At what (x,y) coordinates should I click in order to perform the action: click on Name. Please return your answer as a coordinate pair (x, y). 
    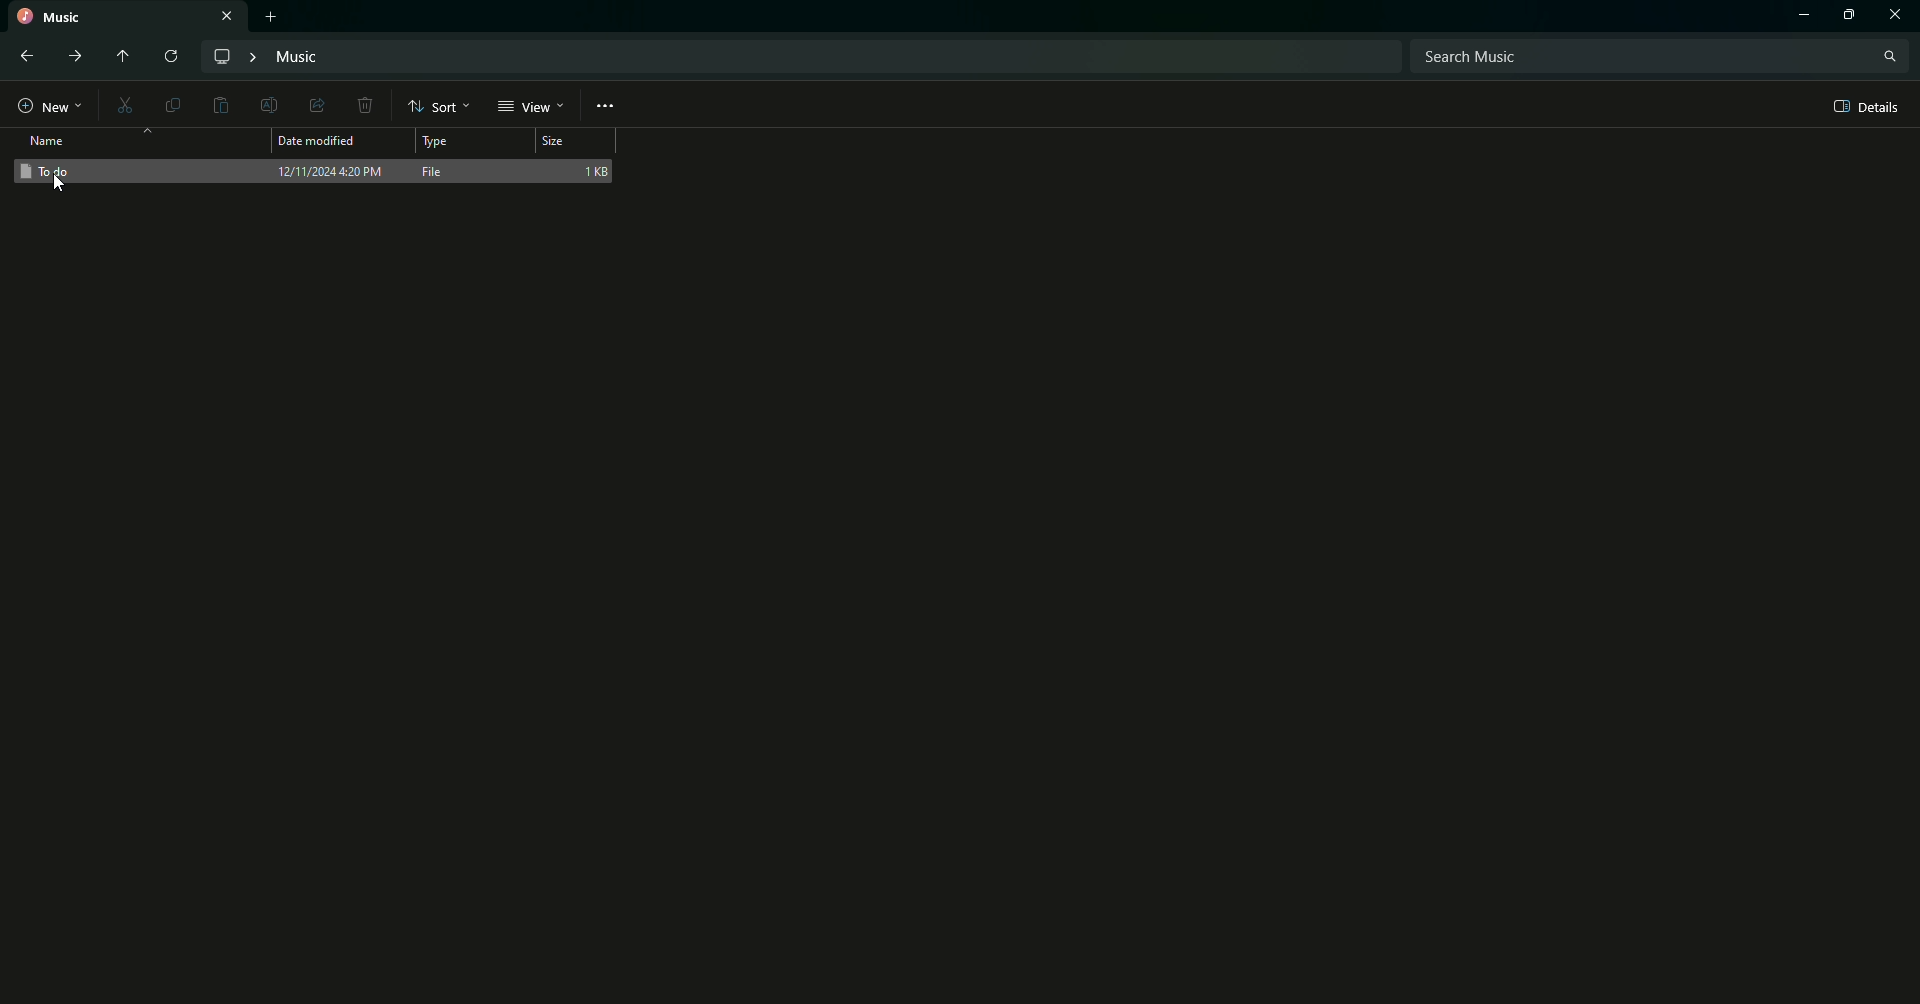
    Looking at the image, I should click on (49, 142).